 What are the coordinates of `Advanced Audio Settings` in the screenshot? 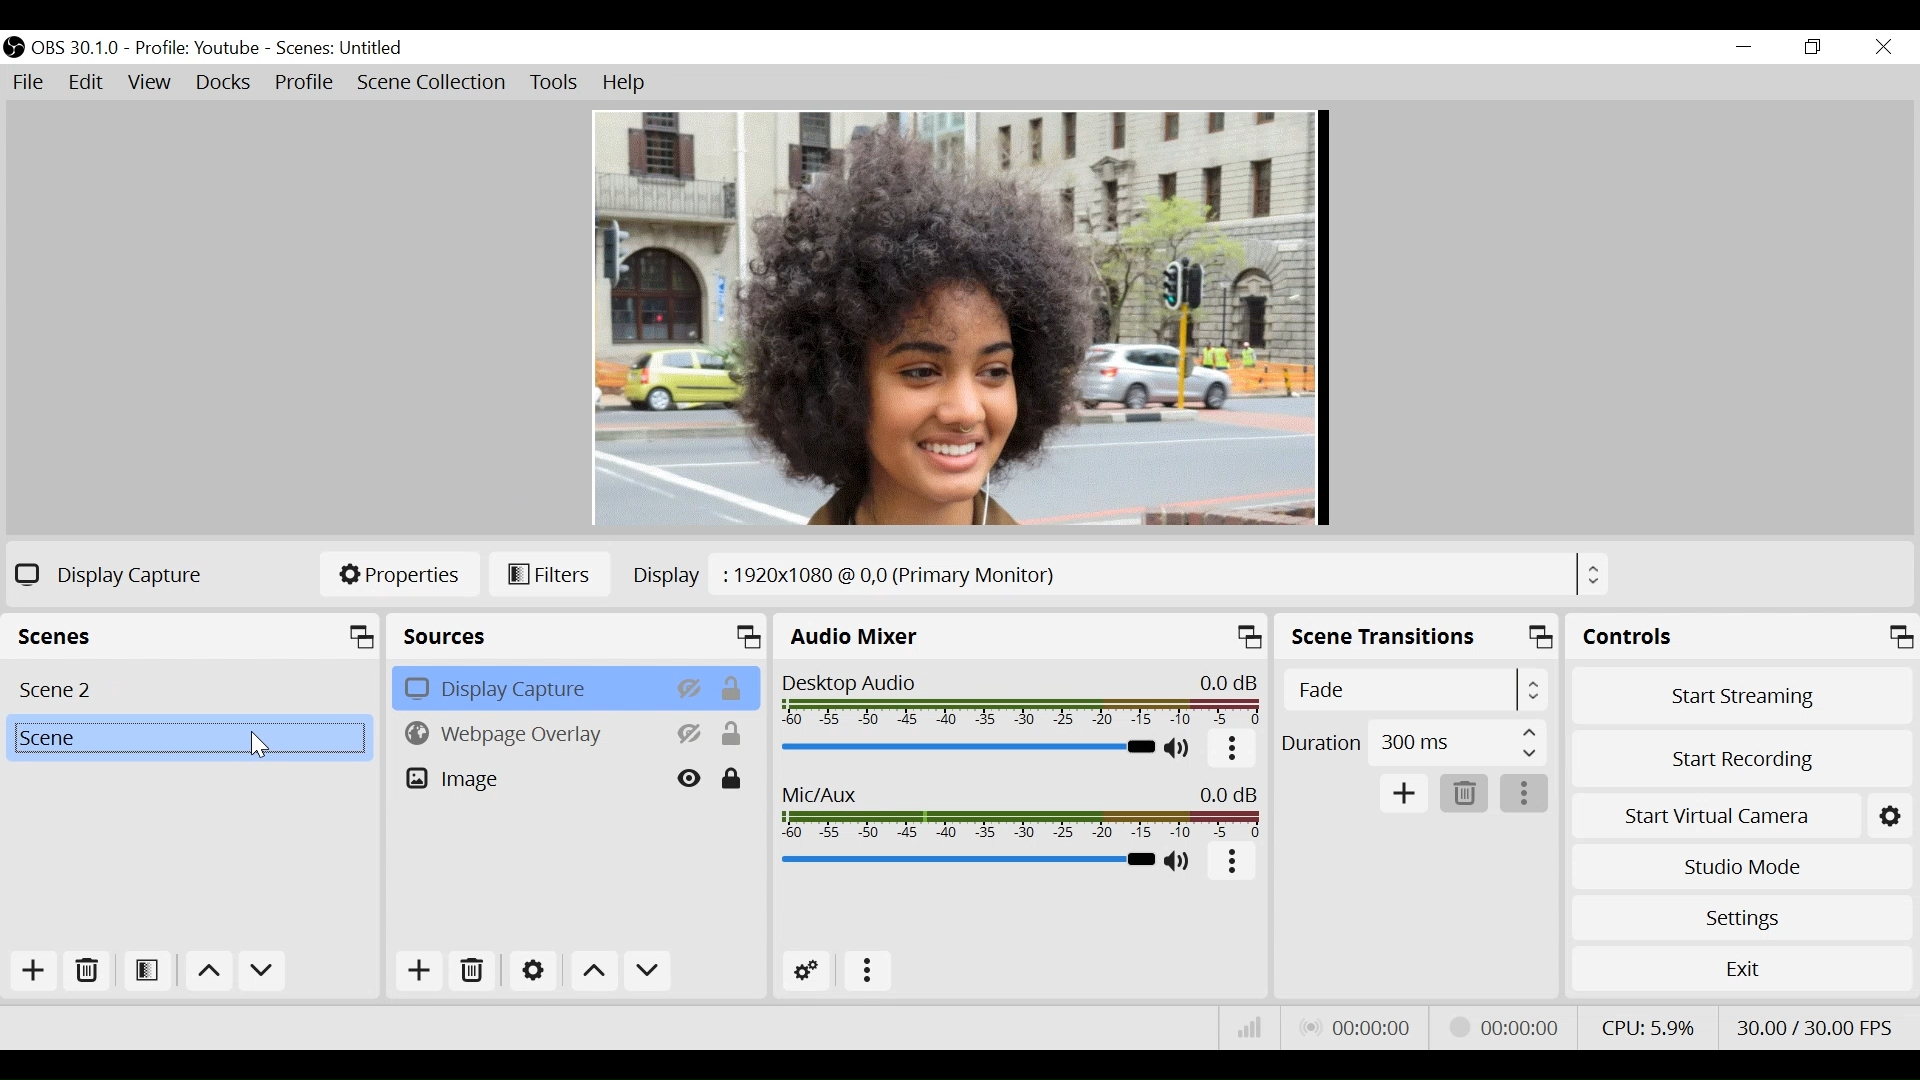 It's located at (807, 970).